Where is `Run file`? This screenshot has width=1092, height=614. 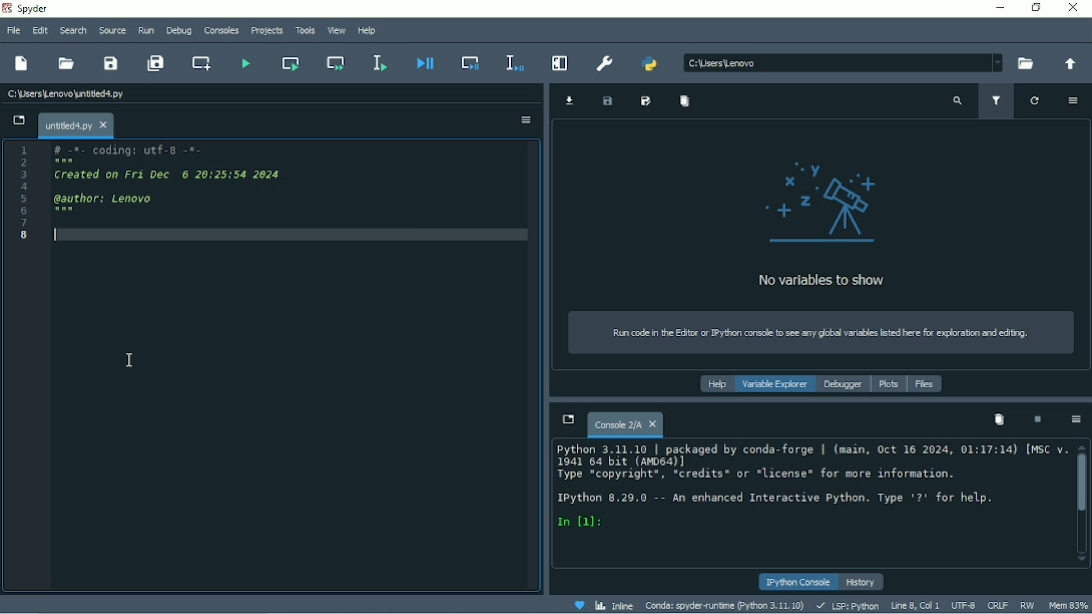
Run file is located at coordinates (243, 62).